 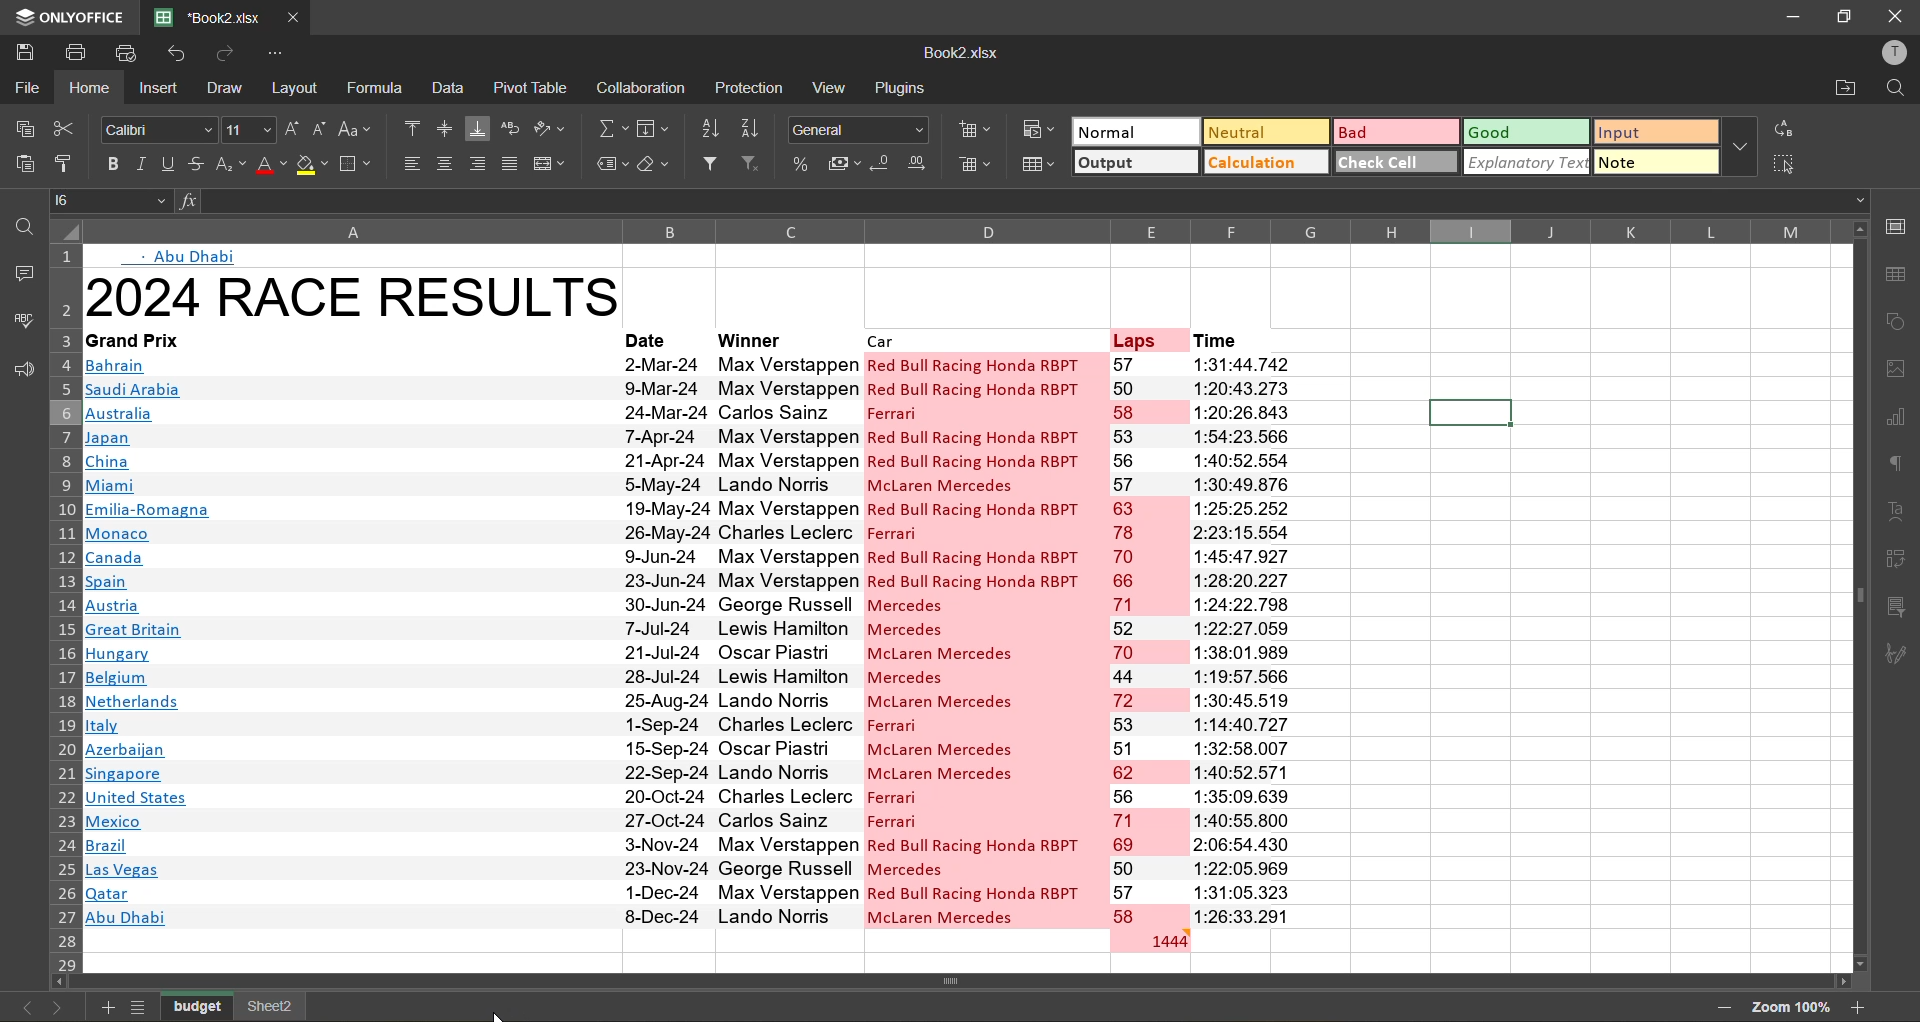 What do you see at coordinates (1723, 1009) in the screenshot?
I see `zoom out` at bounding box center [1723, 1009].